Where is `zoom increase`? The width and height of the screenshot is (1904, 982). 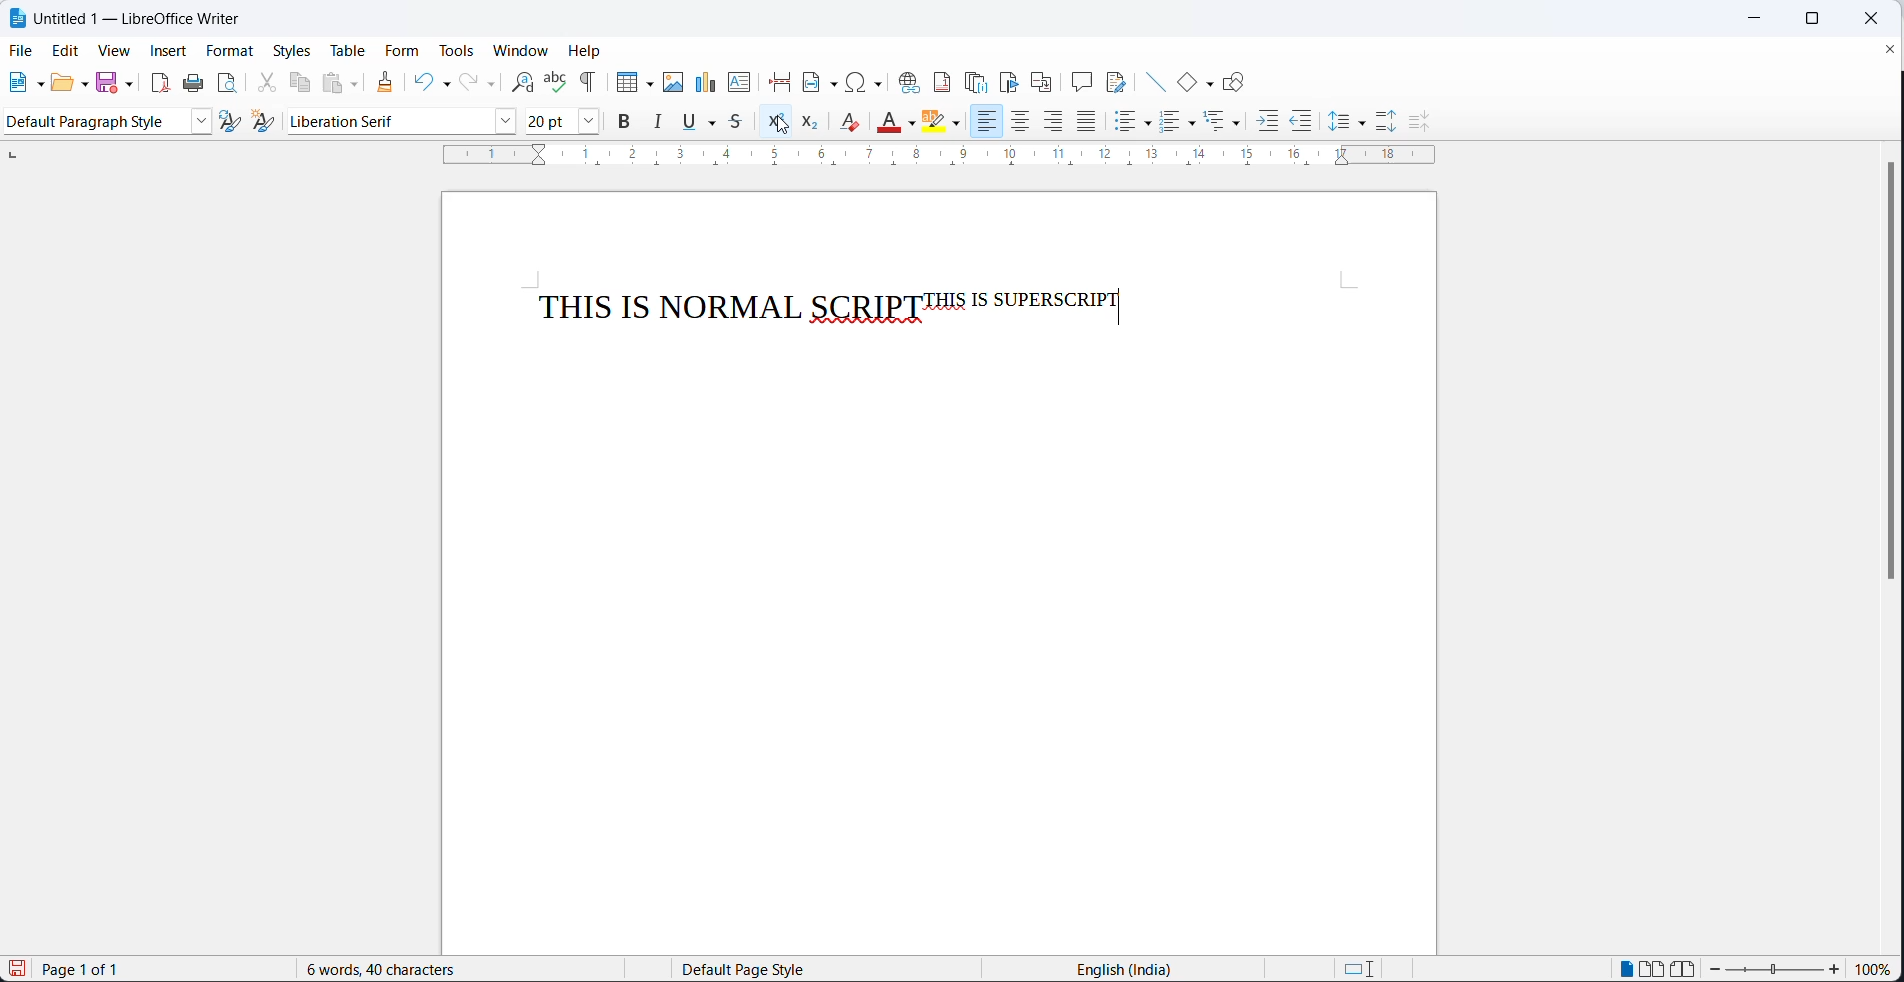 zoom increase is located at coordinates (1717, 970).